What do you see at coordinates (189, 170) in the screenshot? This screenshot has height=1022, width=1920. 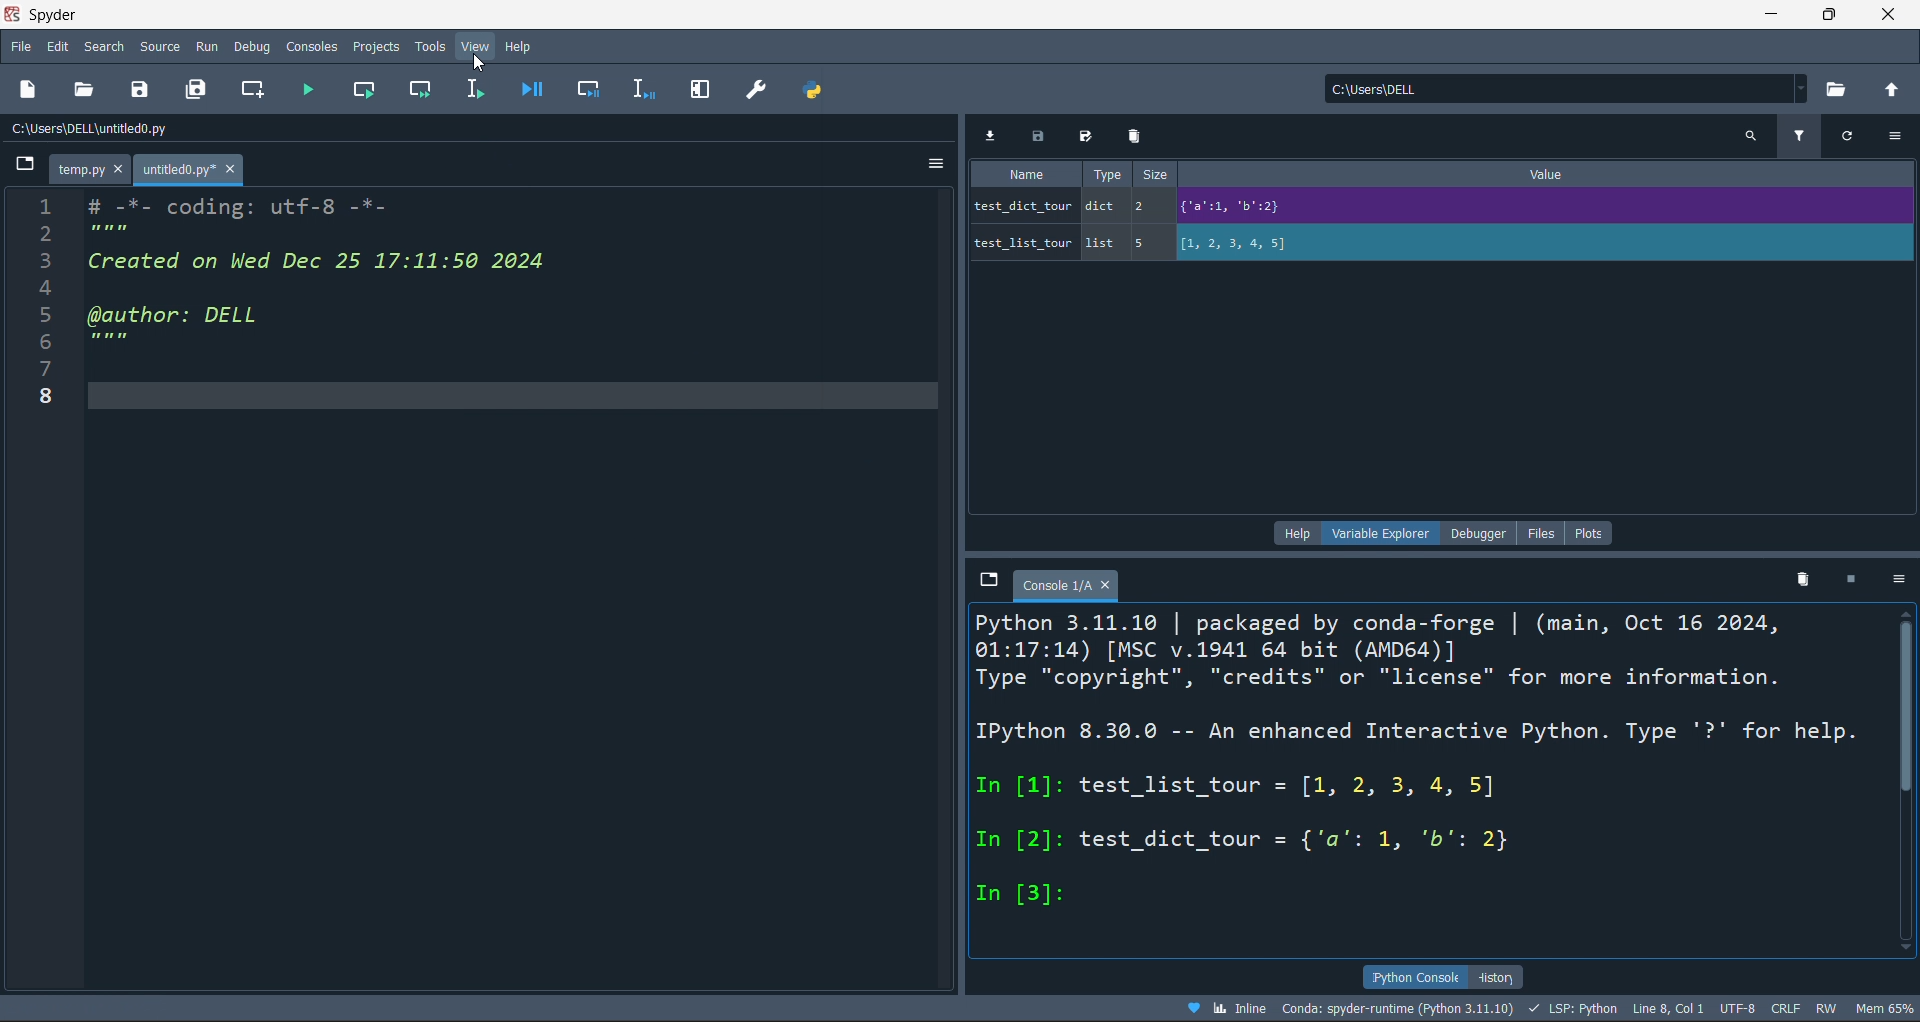 I see `untitled` at bounding box center [189, 170].